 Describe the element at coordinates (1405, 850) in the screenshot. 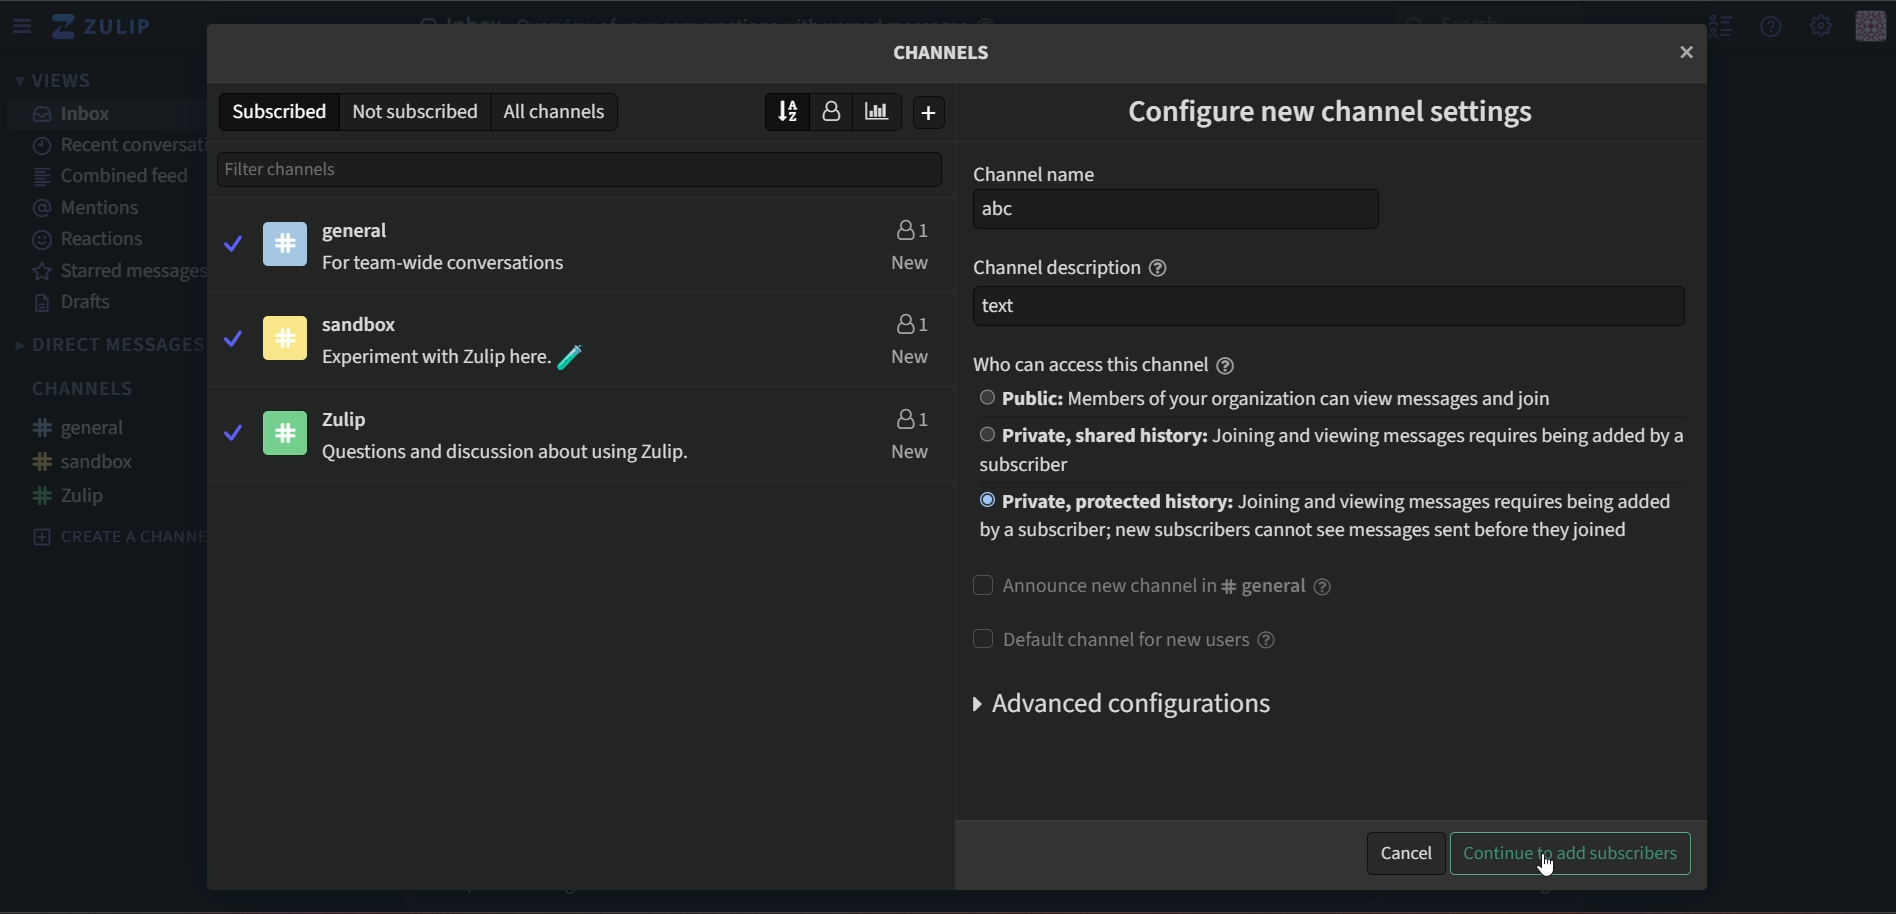

I see `cancel` at that location.